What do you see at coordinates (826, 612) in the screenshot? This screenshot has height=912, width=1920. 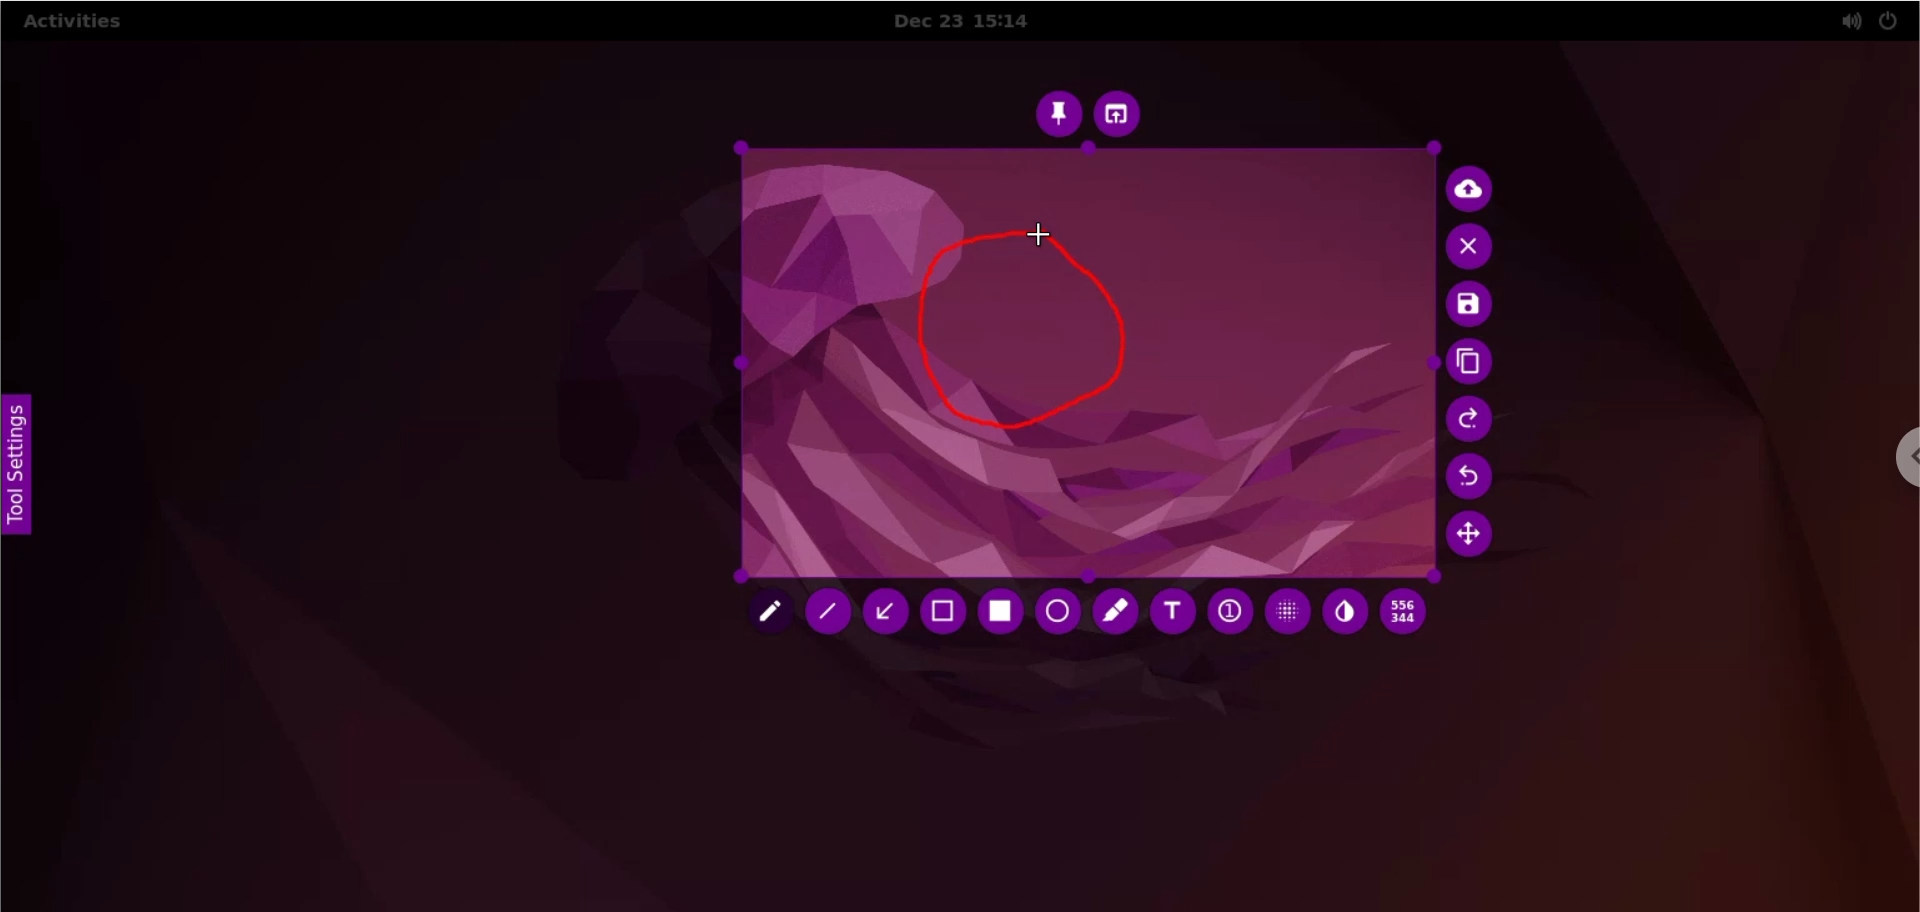 I see `line ` at bounding box center [826, 612].